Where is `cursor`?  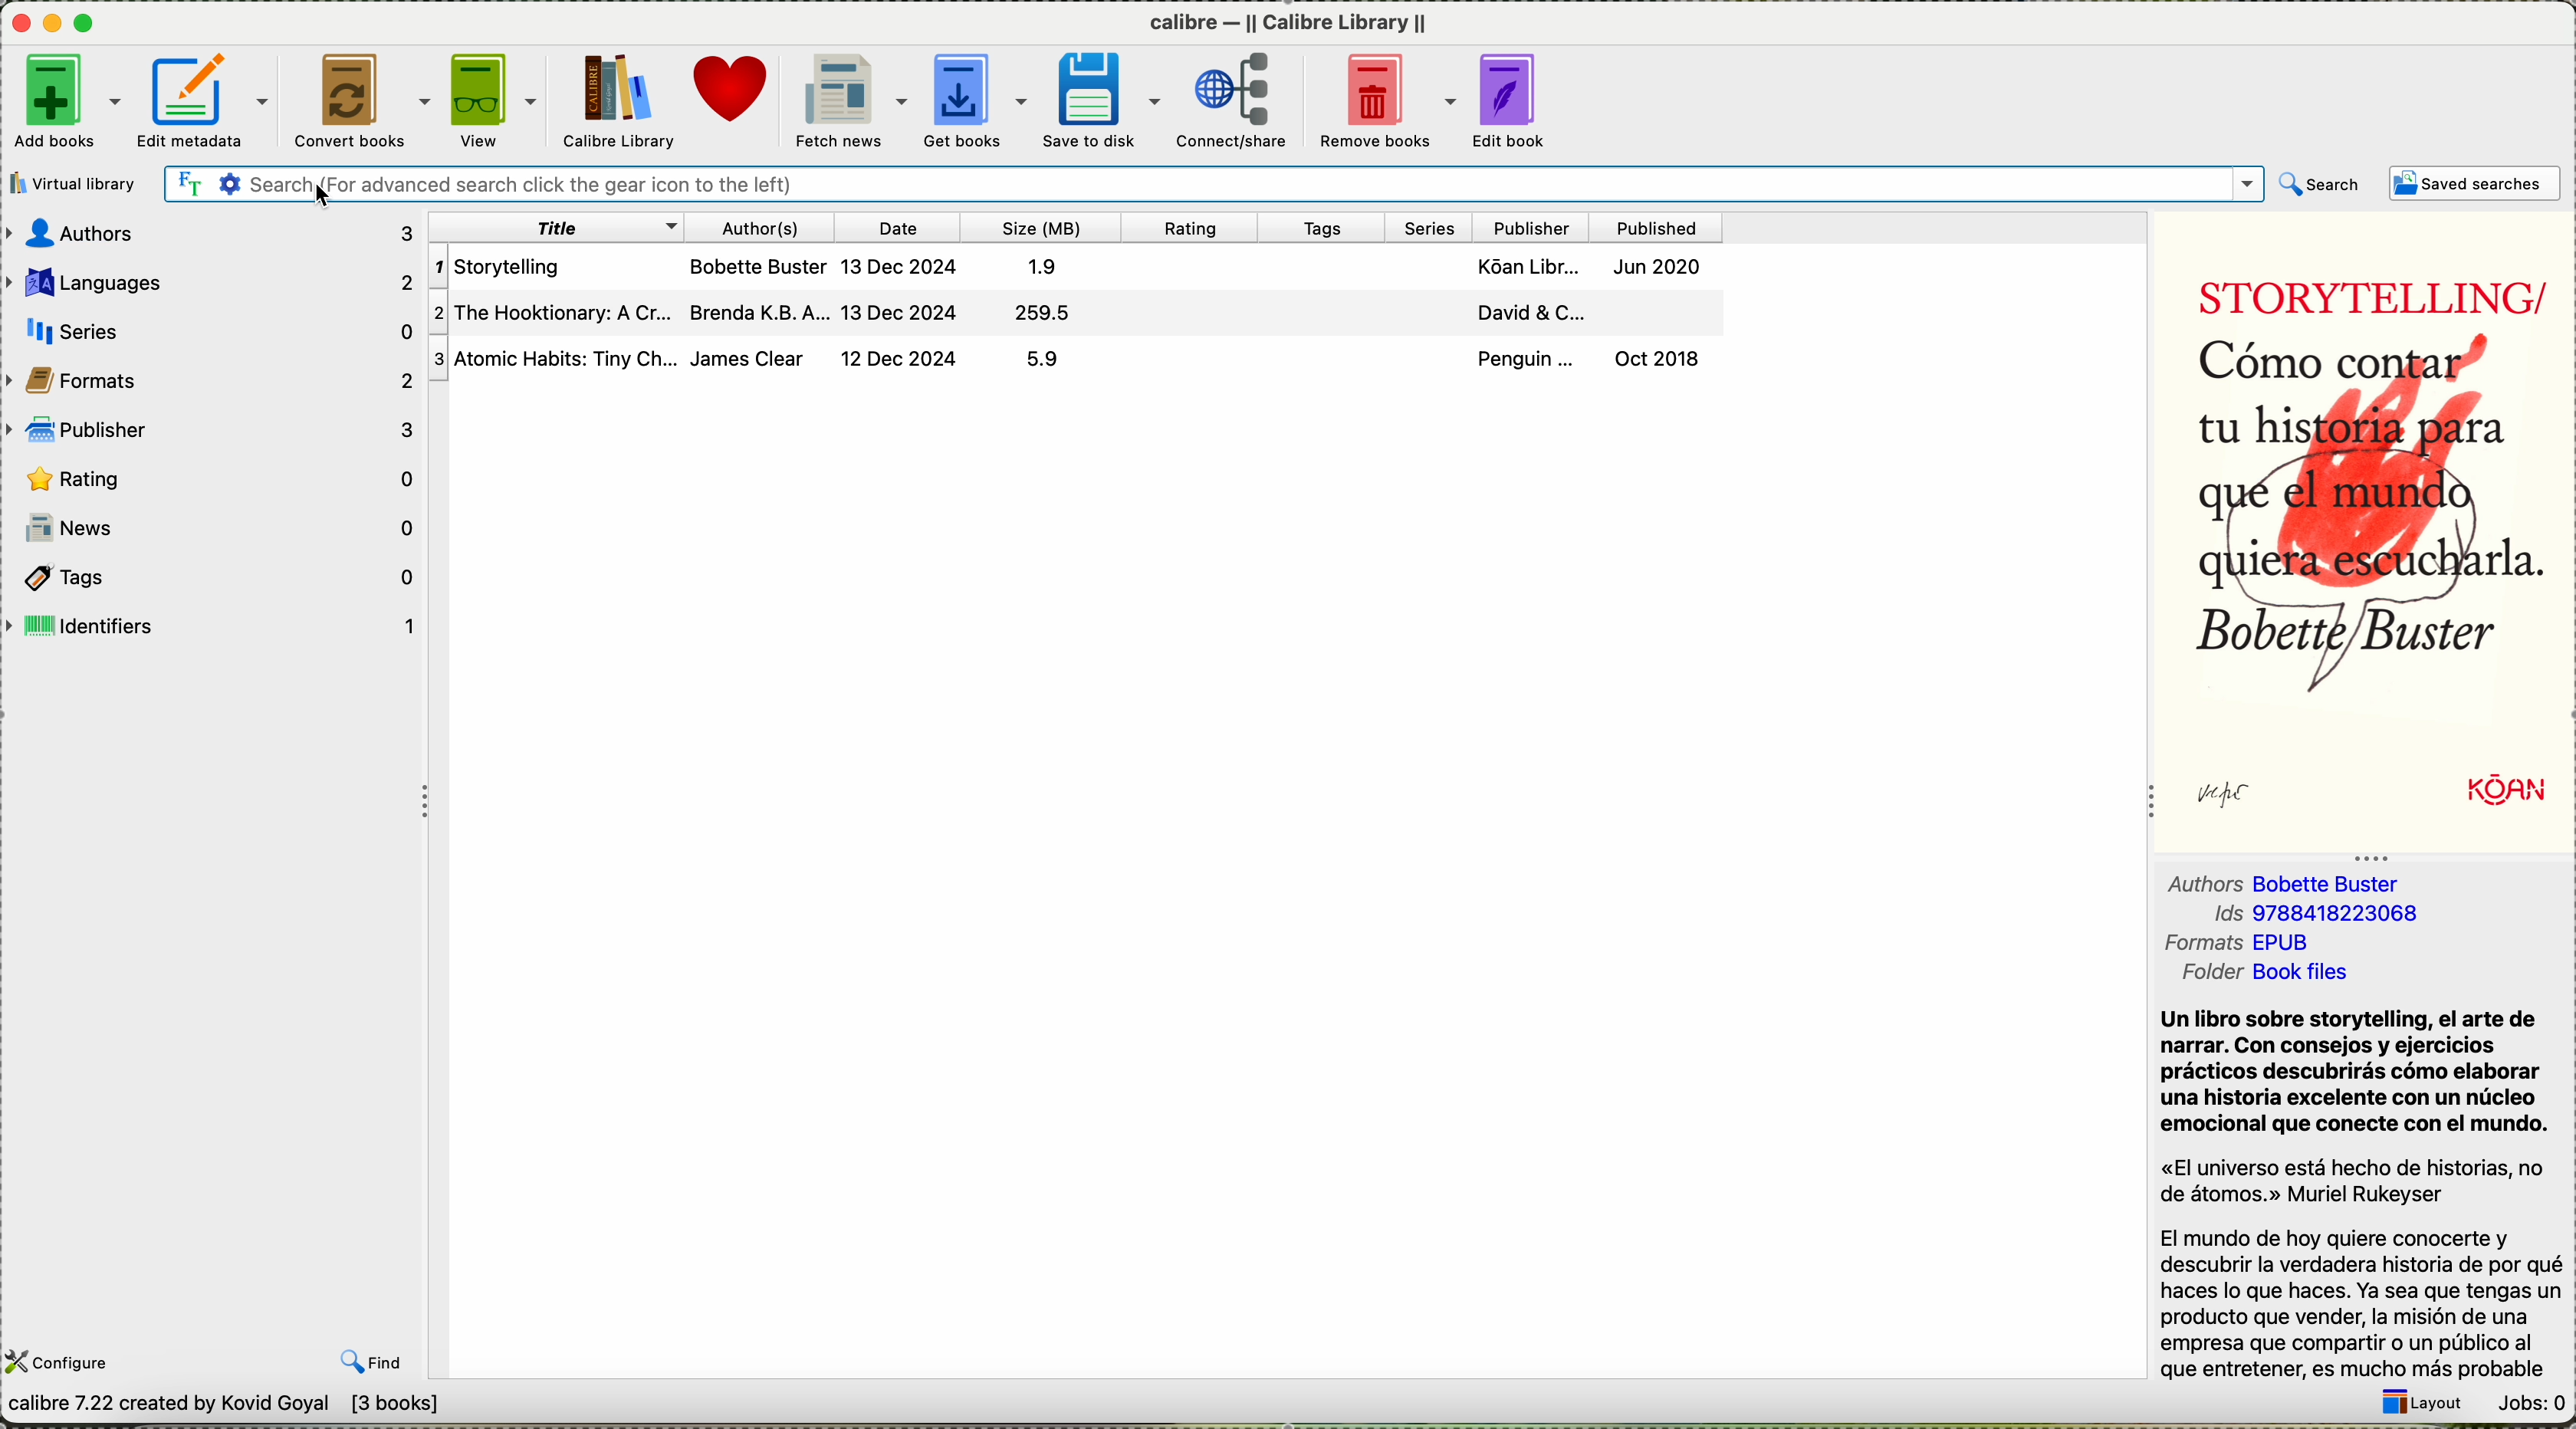
cursor is located at coordinates (326, 194).